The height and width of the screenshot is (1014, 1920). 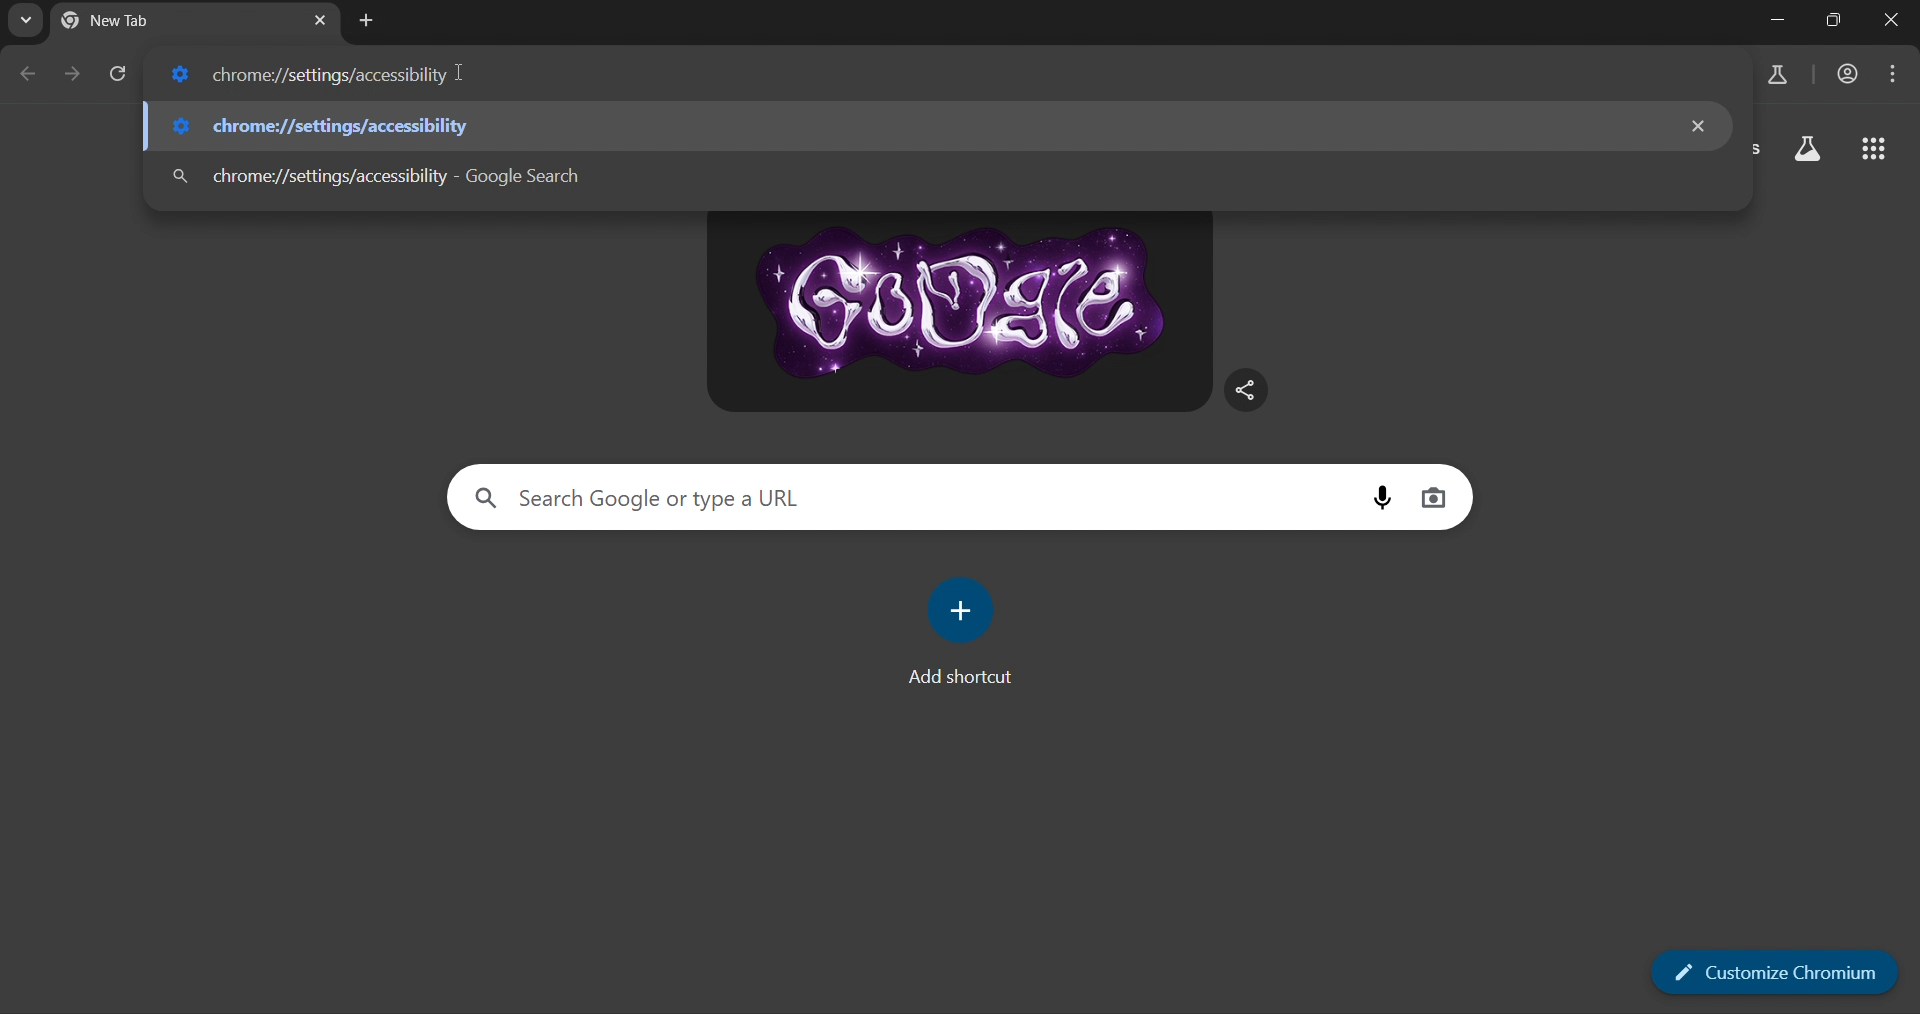 I want to click on search tabs, so click(x=23, y=23).